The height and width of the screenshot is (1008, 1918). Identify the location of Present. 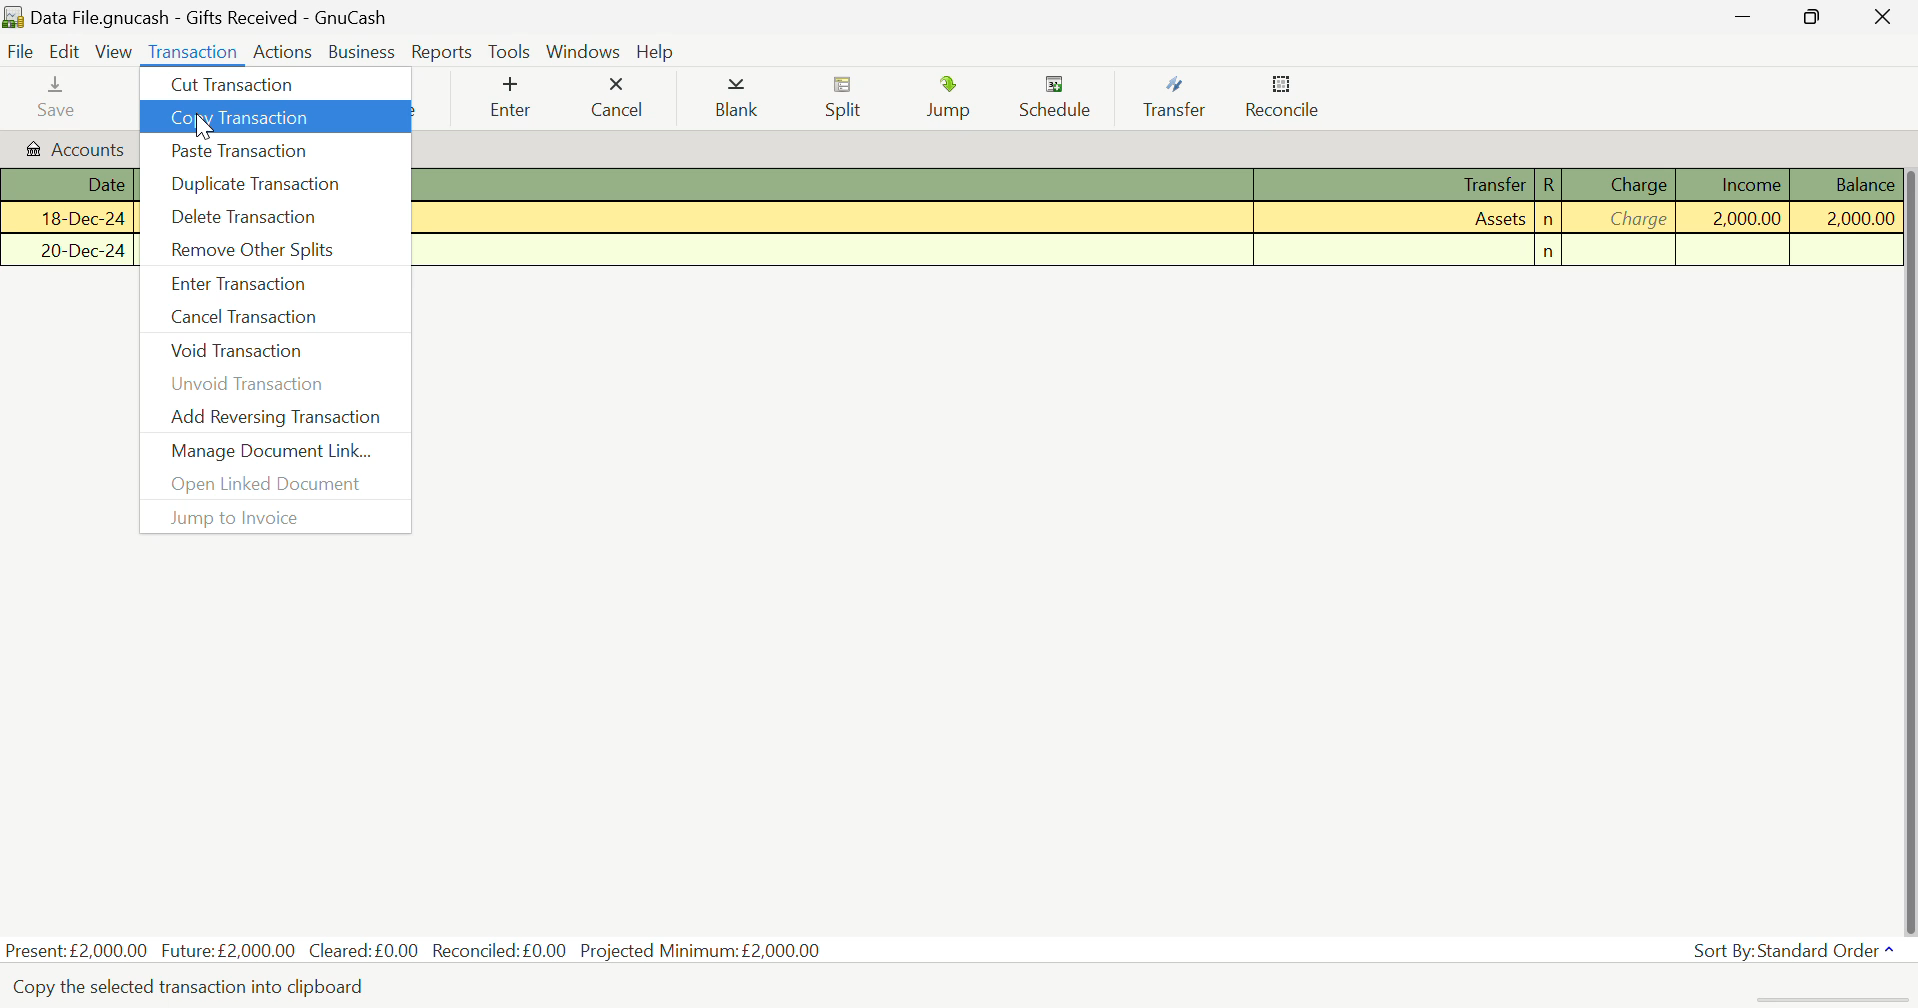
(77, 950).